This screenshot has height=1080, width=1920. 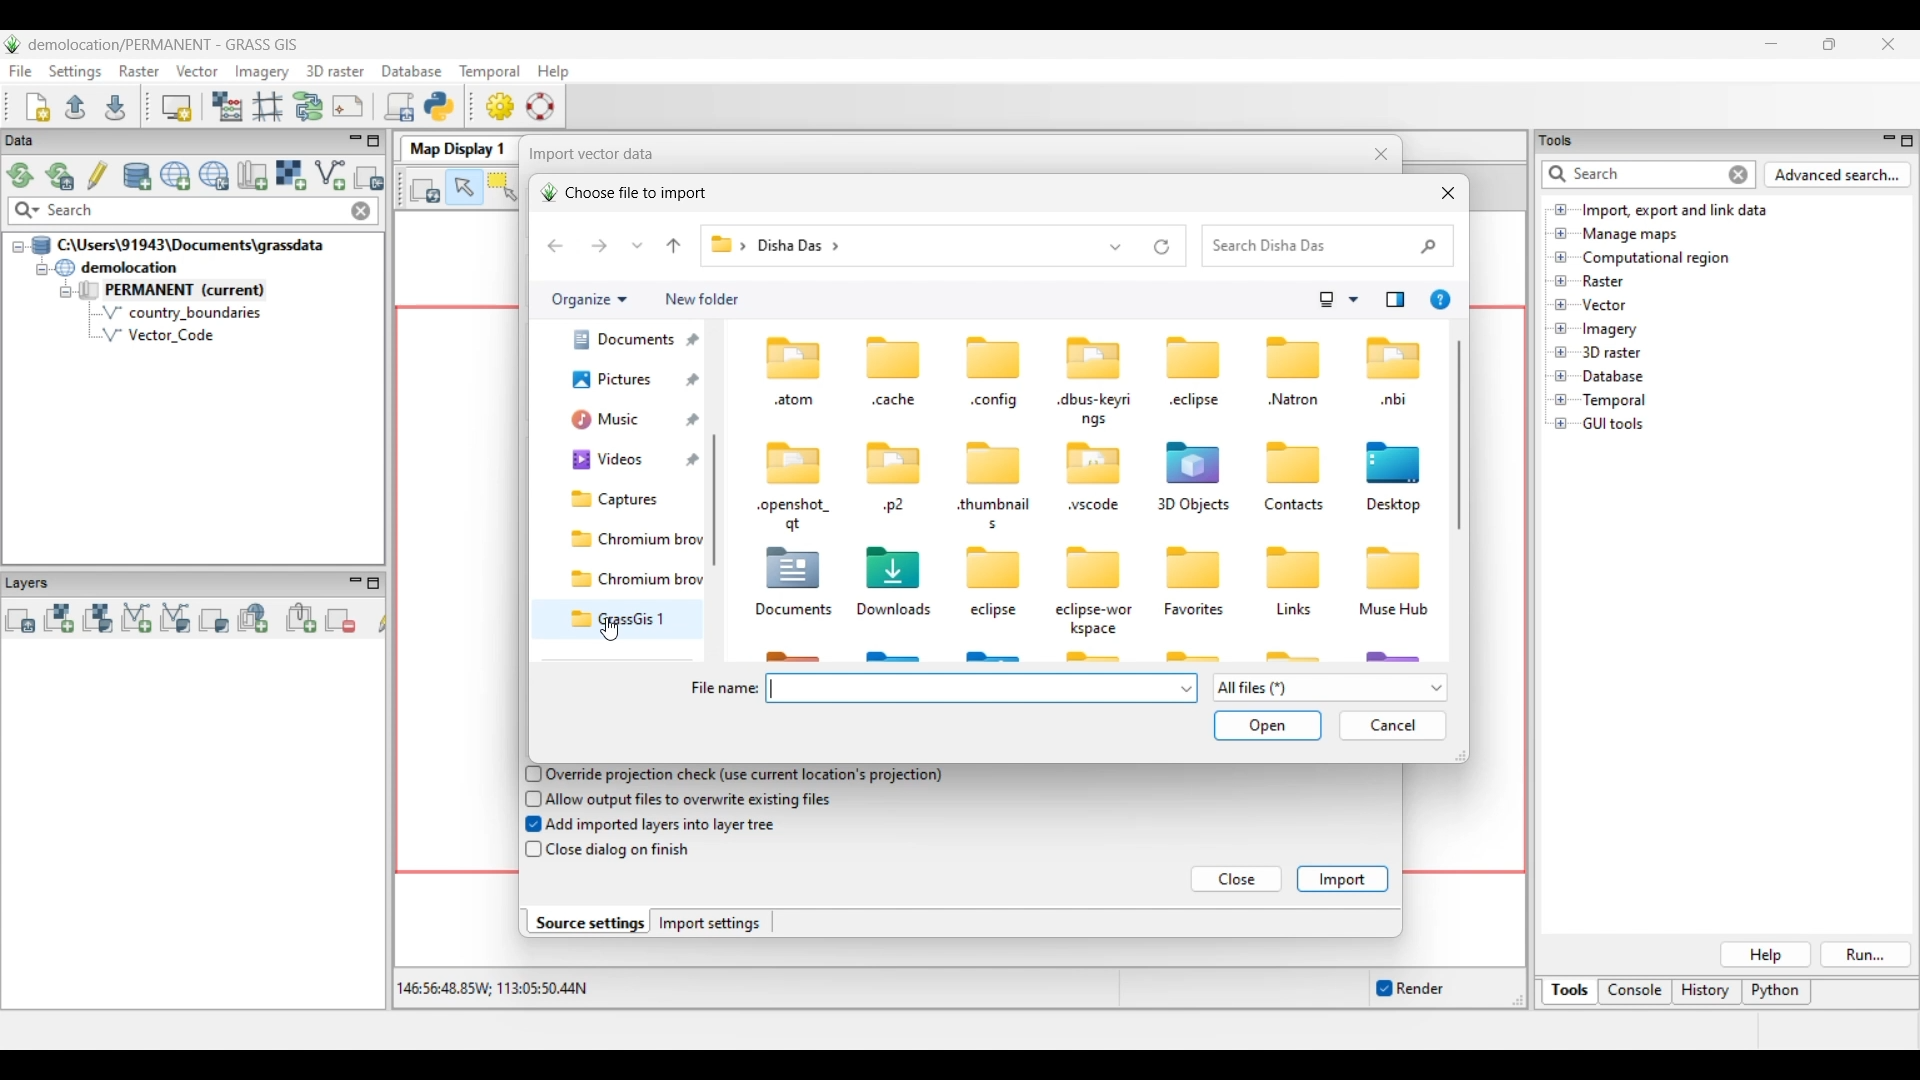 What do you see at coordinates (21, 71) in the screenshot?
I see `File menu` at bounding box center [21, 71].